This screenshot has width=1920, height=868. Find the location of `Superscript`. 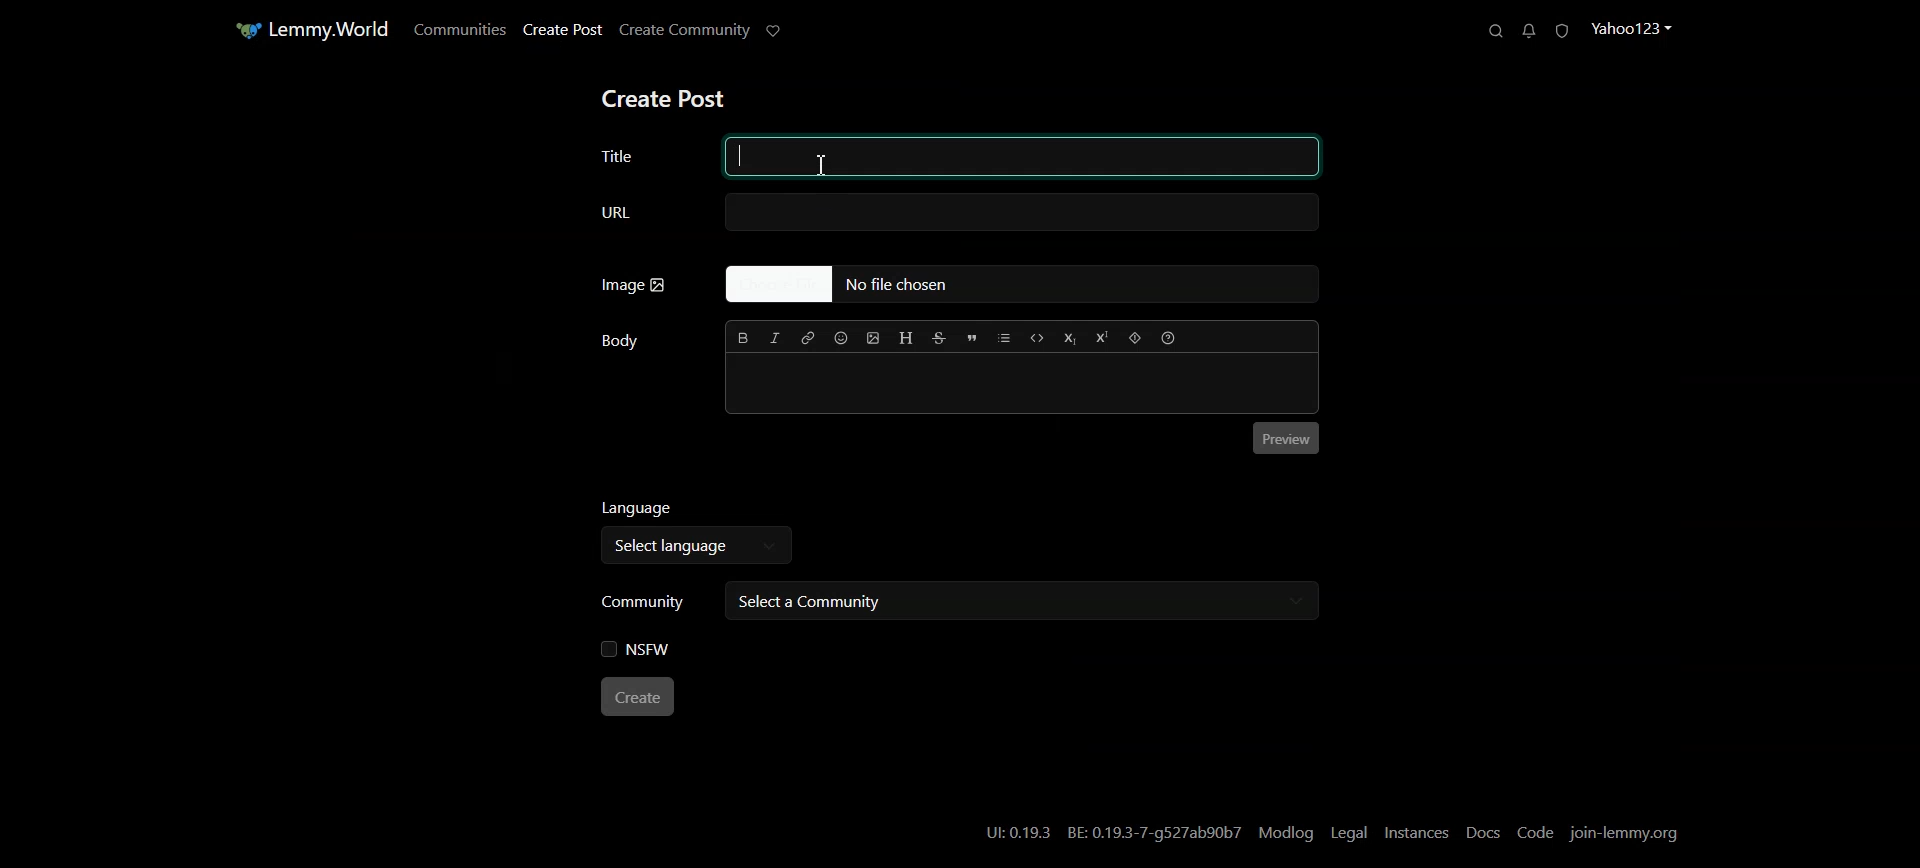

Superscript is located at coordinates (1102, 337).